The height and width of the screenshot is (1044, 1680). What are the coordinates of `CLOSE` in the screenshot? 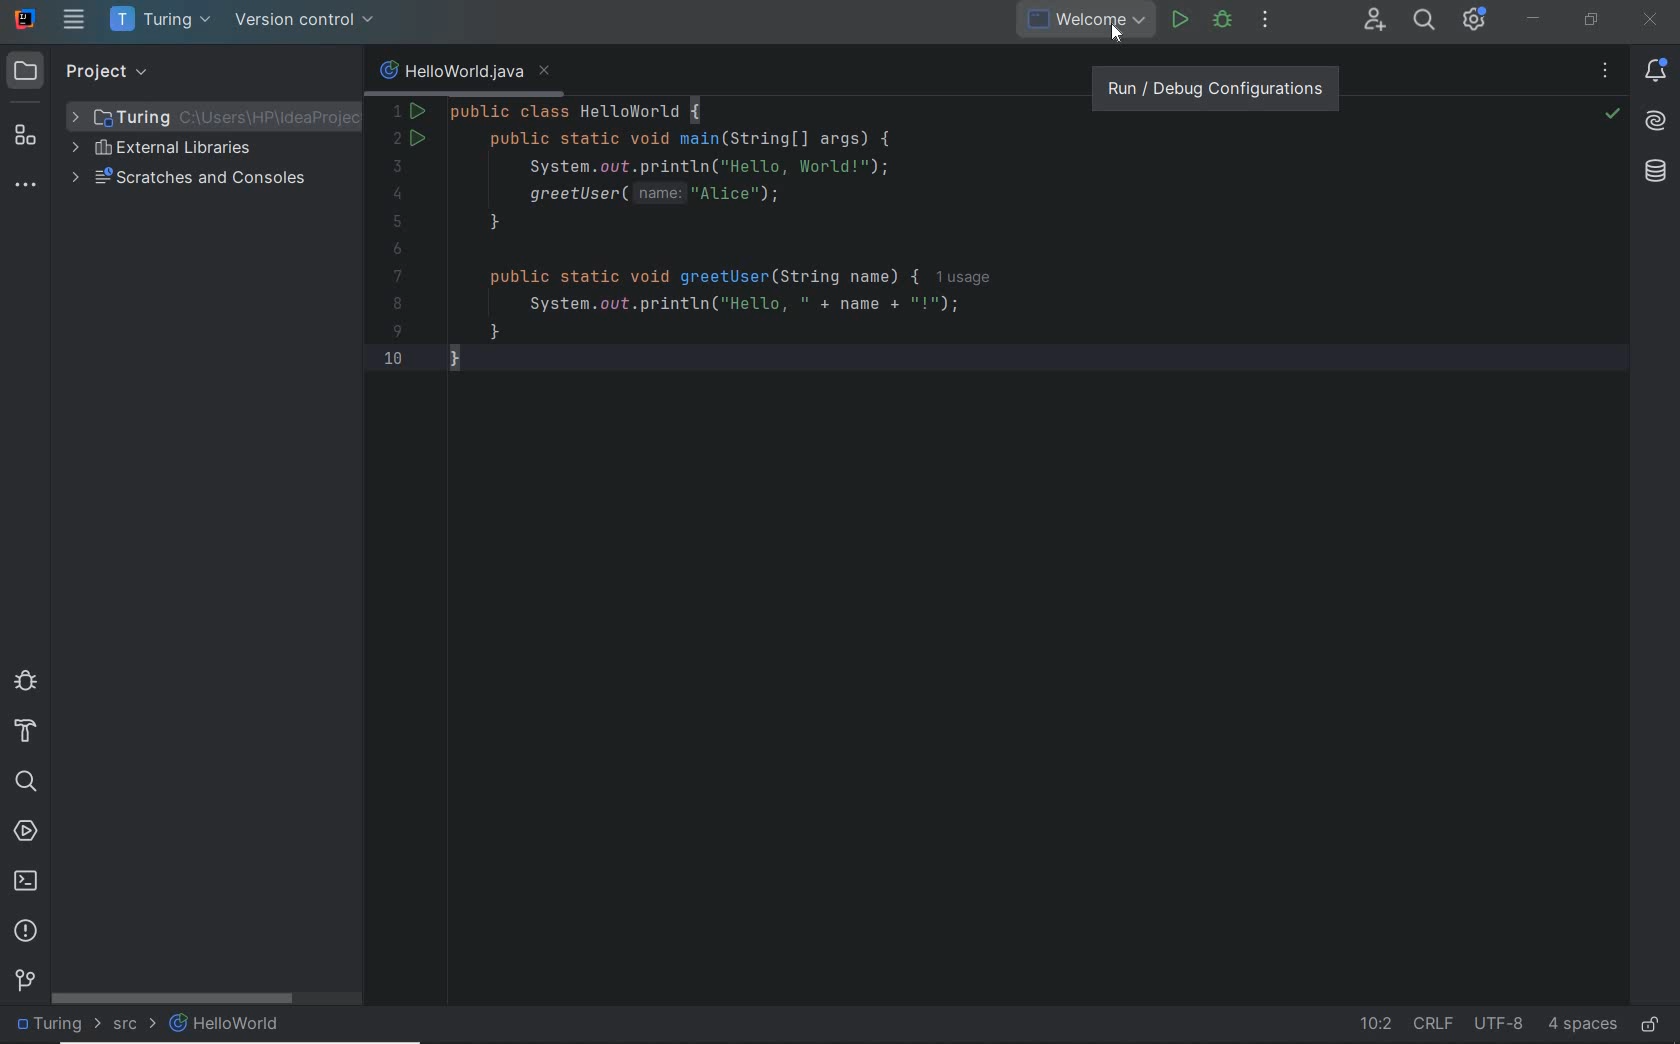 It's located at (1651, 20).